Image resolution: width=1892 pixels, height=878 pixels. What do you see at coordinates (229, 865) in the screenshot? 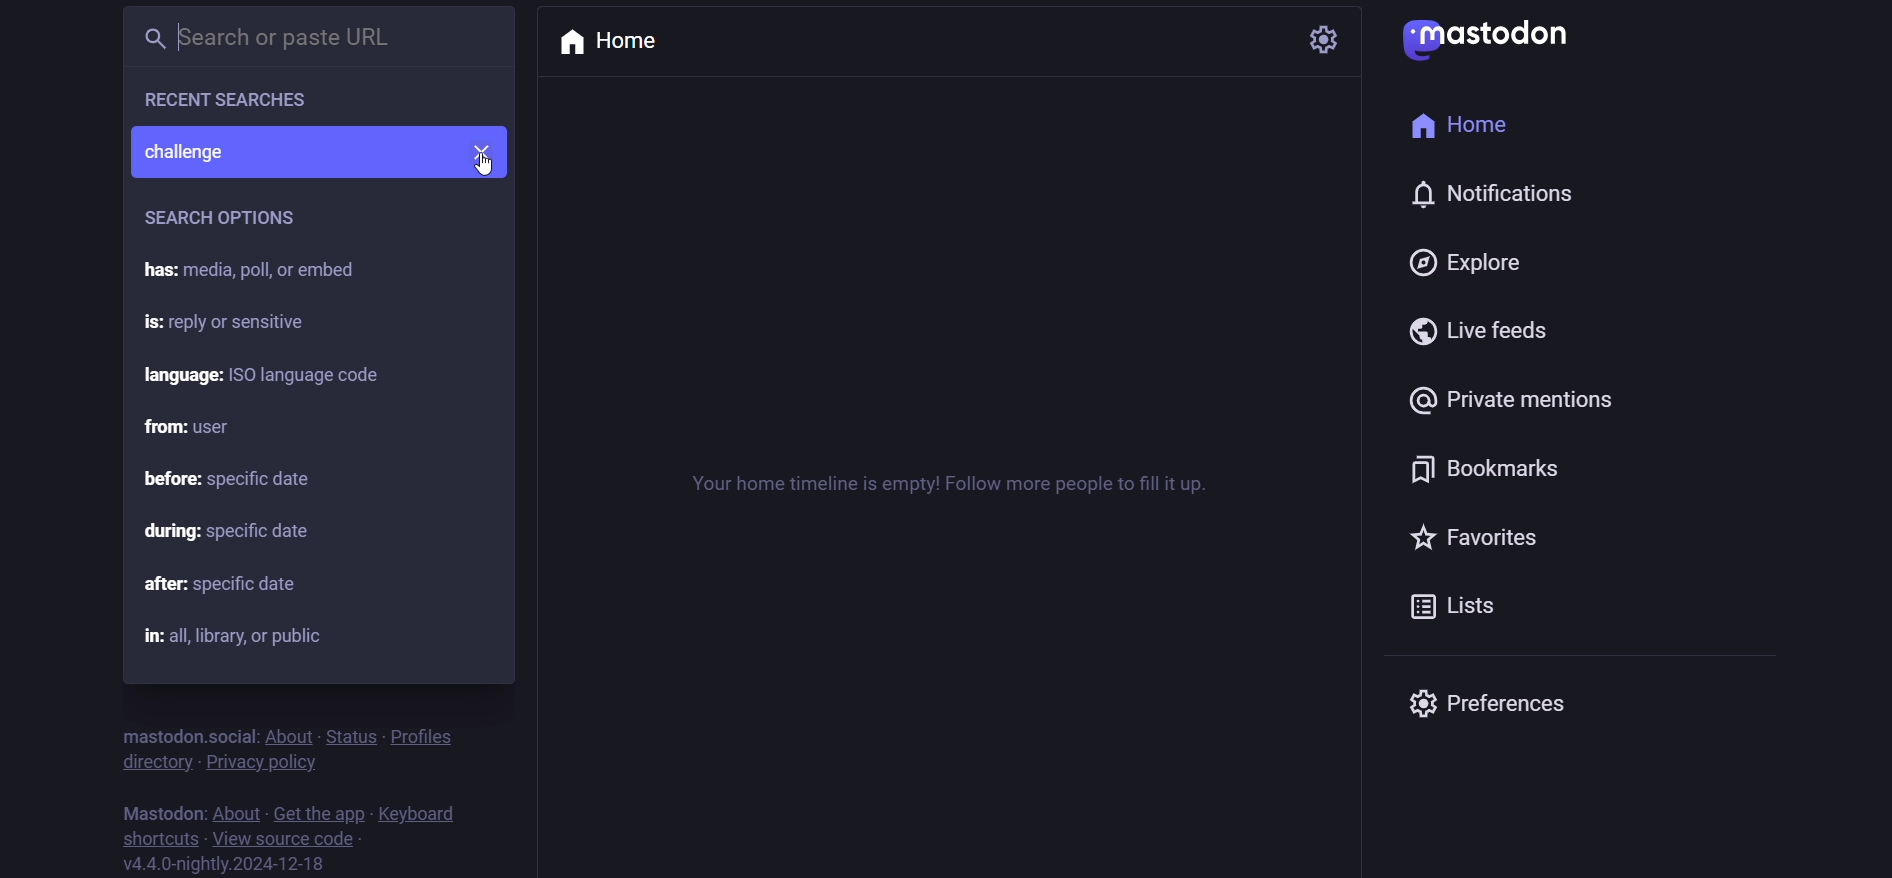
I see `version` at bounding box center [229, 865].